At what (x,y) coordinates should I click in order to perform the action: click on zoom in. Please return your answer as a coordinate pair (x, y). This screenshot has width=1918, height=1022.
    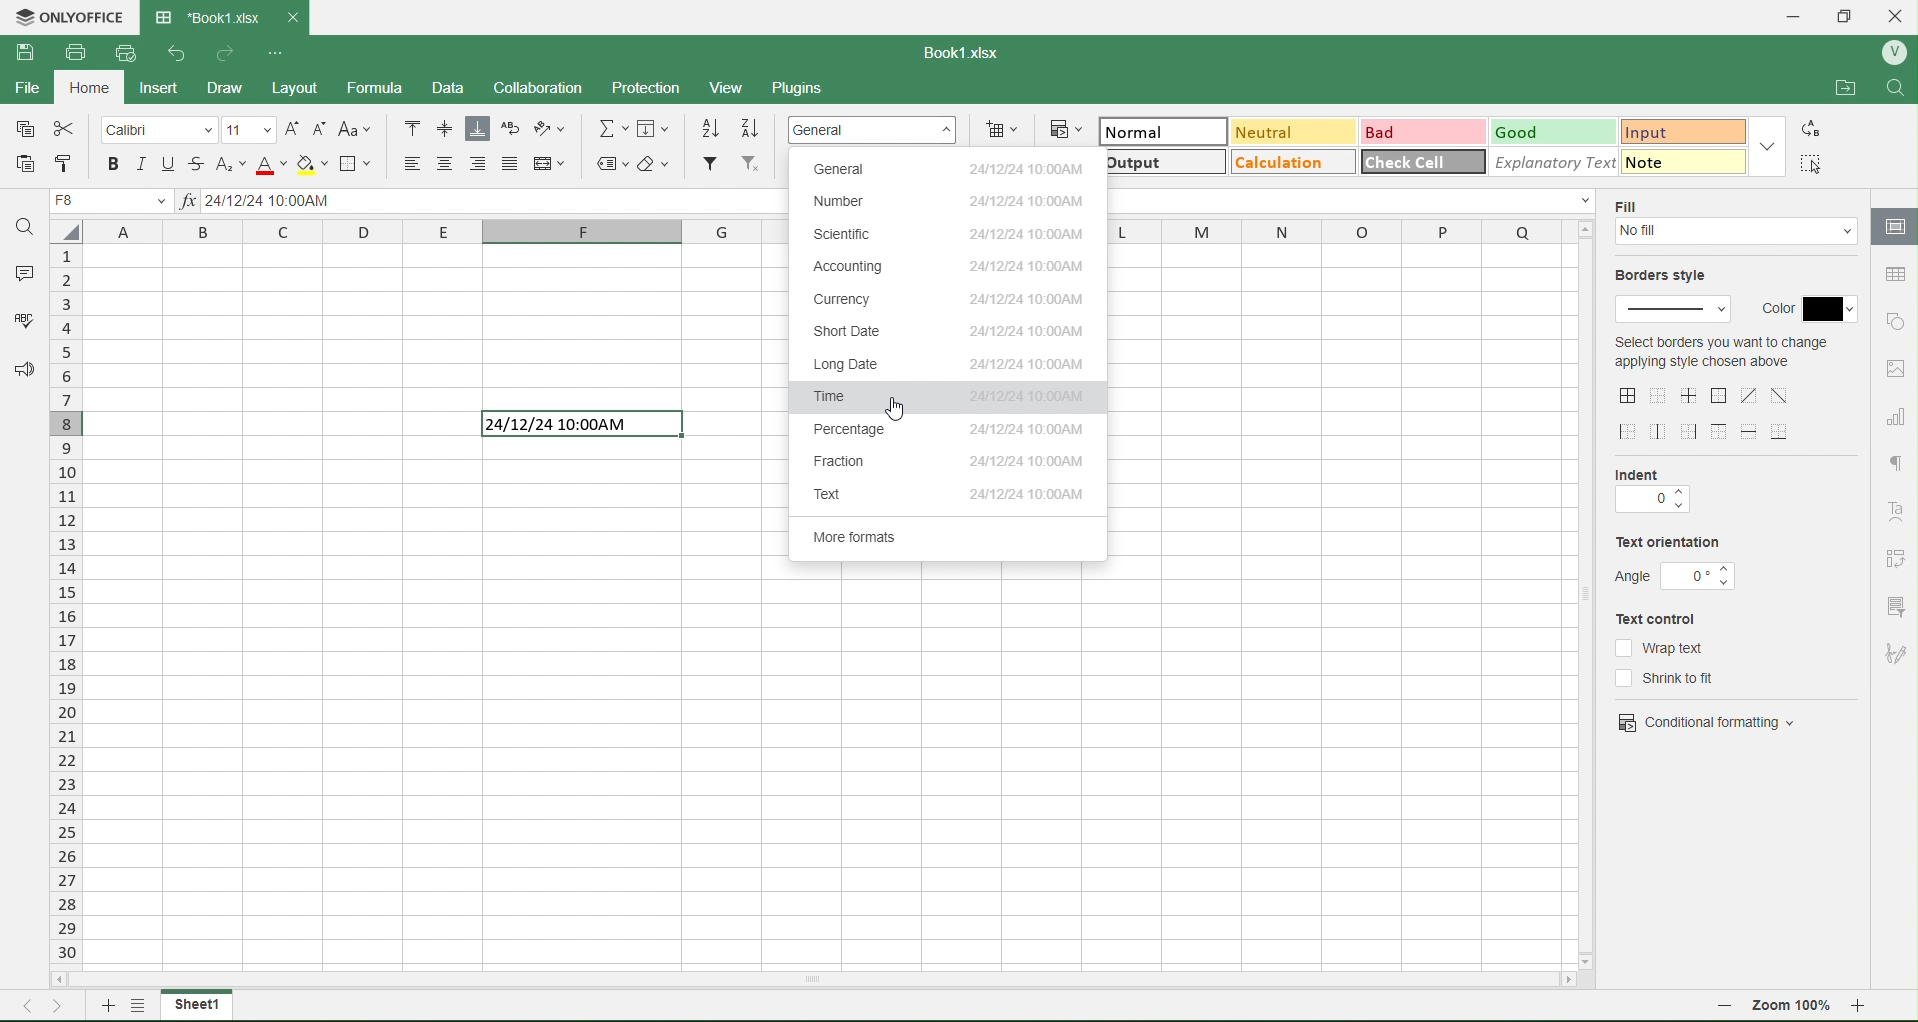
    Looking at the image, I should click on (1868, 1010).